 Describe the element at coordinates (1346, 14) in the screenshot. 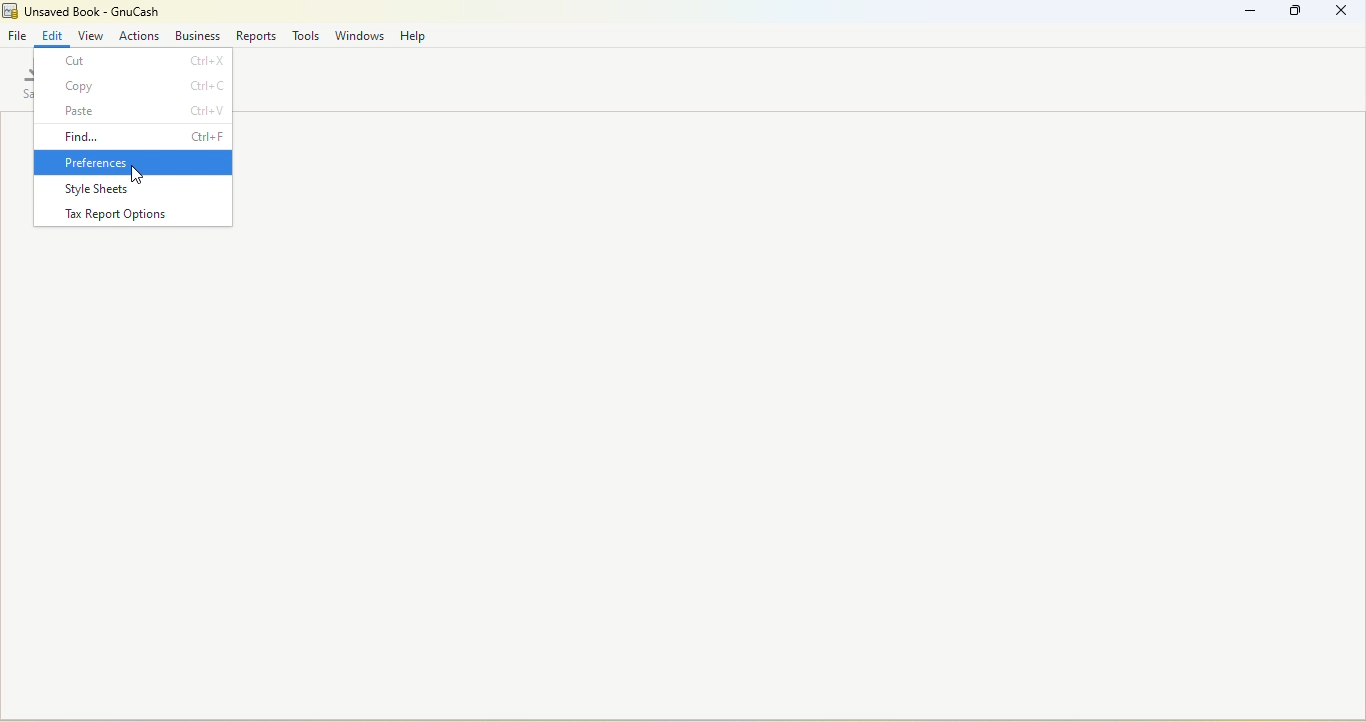

I see `Close` at that location.